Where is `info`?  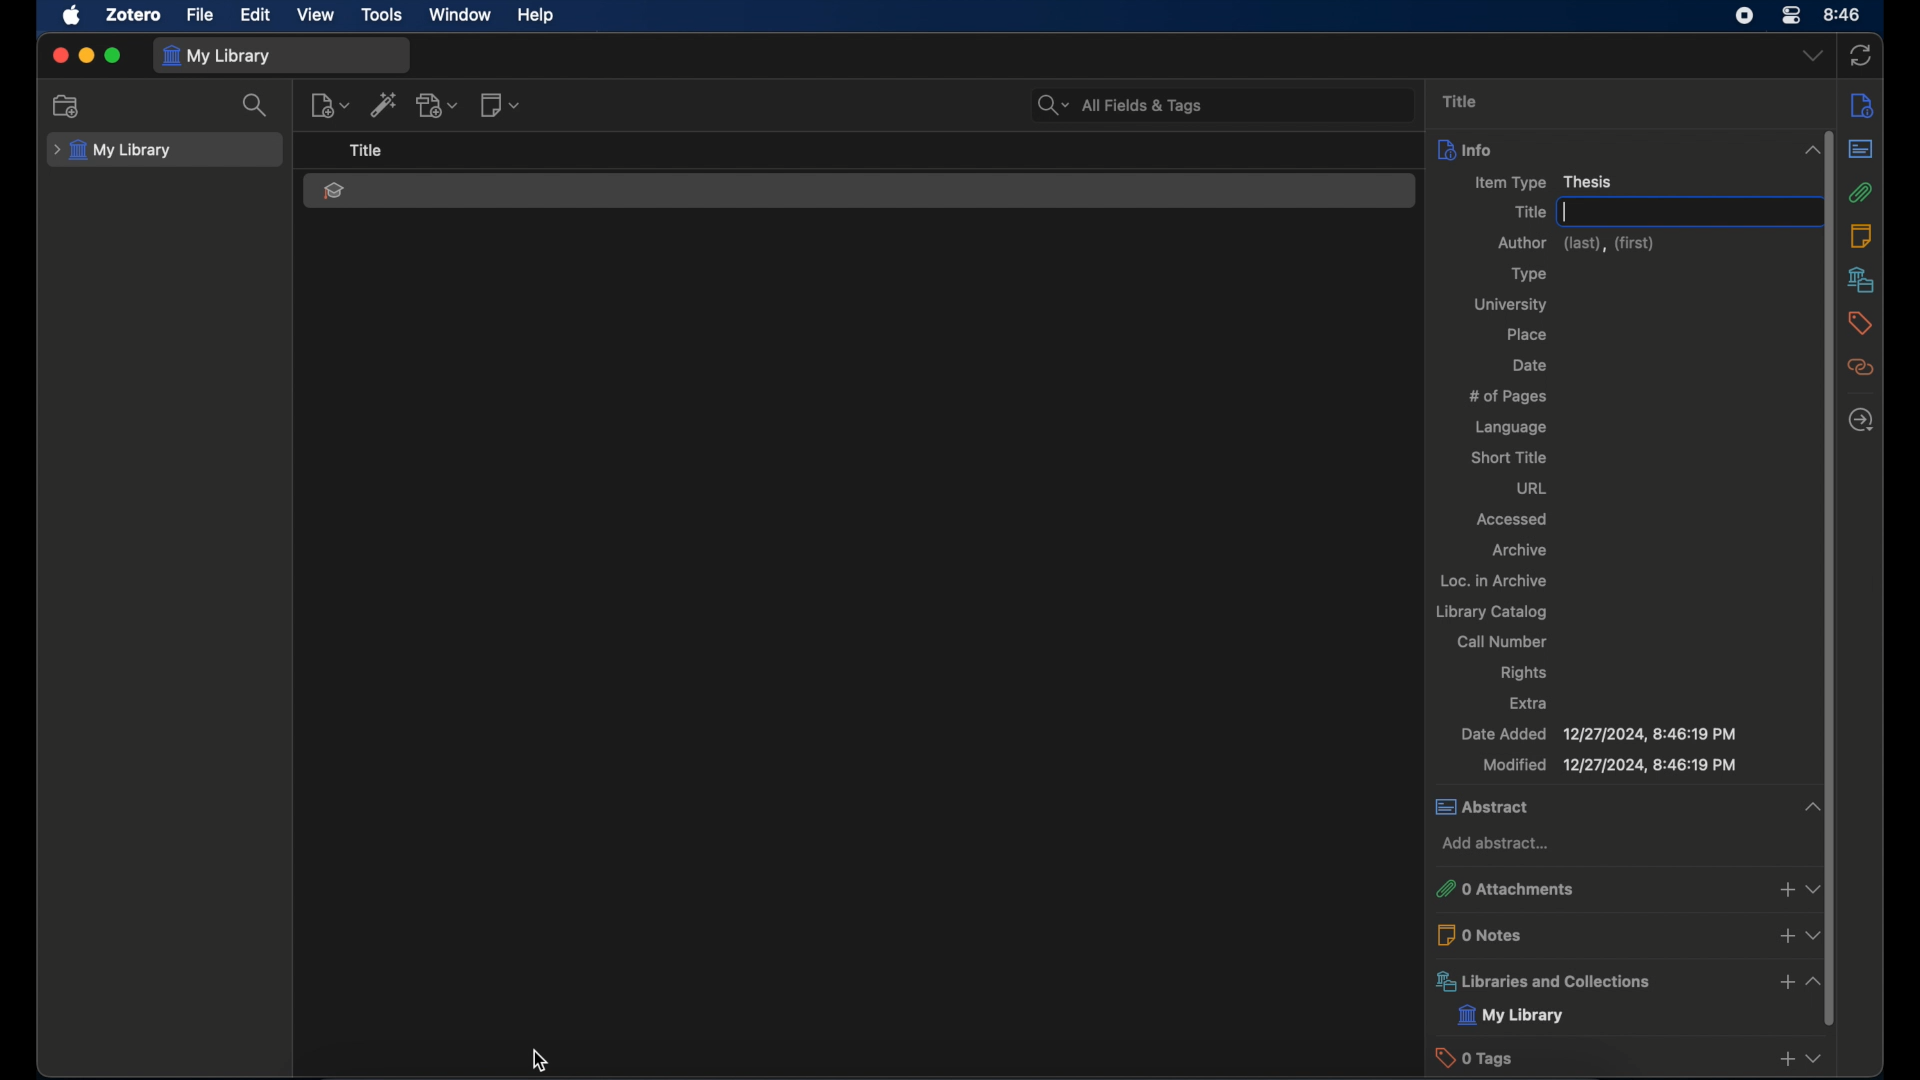 info is located at coordinates (1866, 106).